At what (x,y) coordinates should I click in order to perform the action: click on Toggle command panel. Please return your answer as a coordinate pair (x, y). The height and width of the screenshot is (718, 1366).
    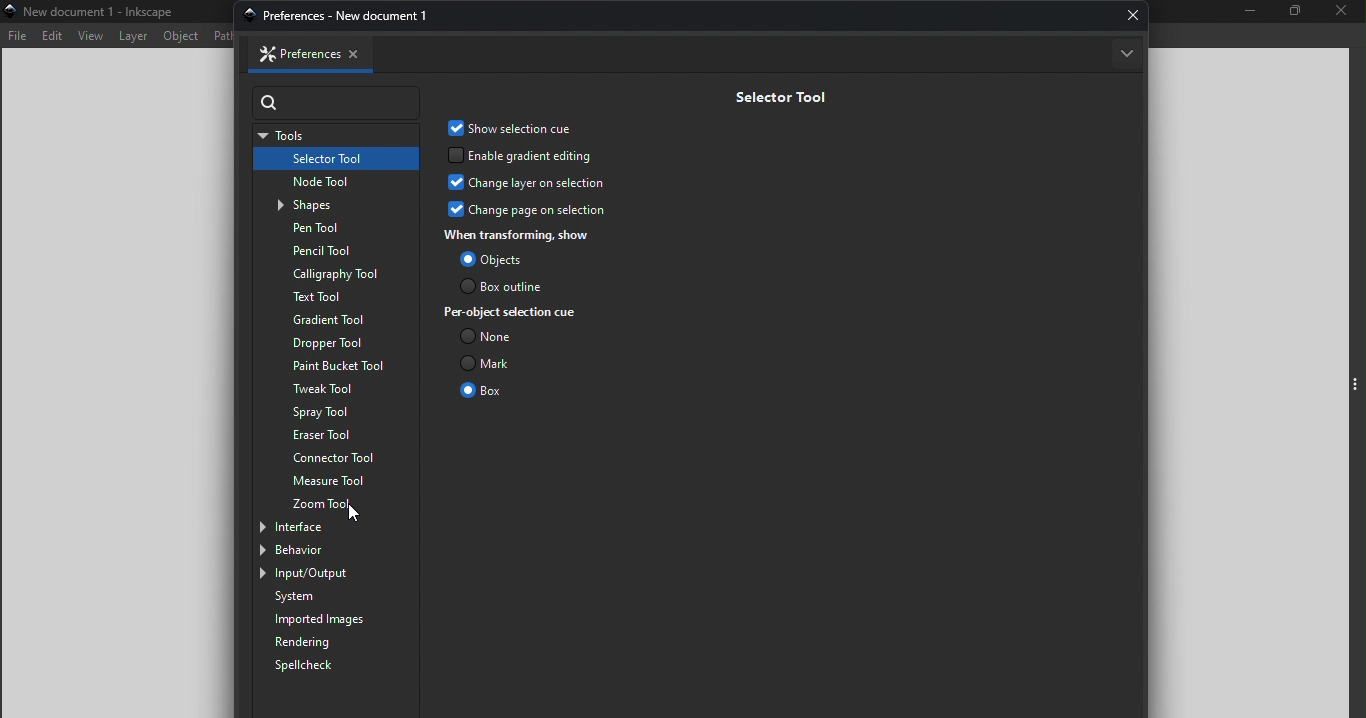
    Looking at the image, I should click on (1355, 383).